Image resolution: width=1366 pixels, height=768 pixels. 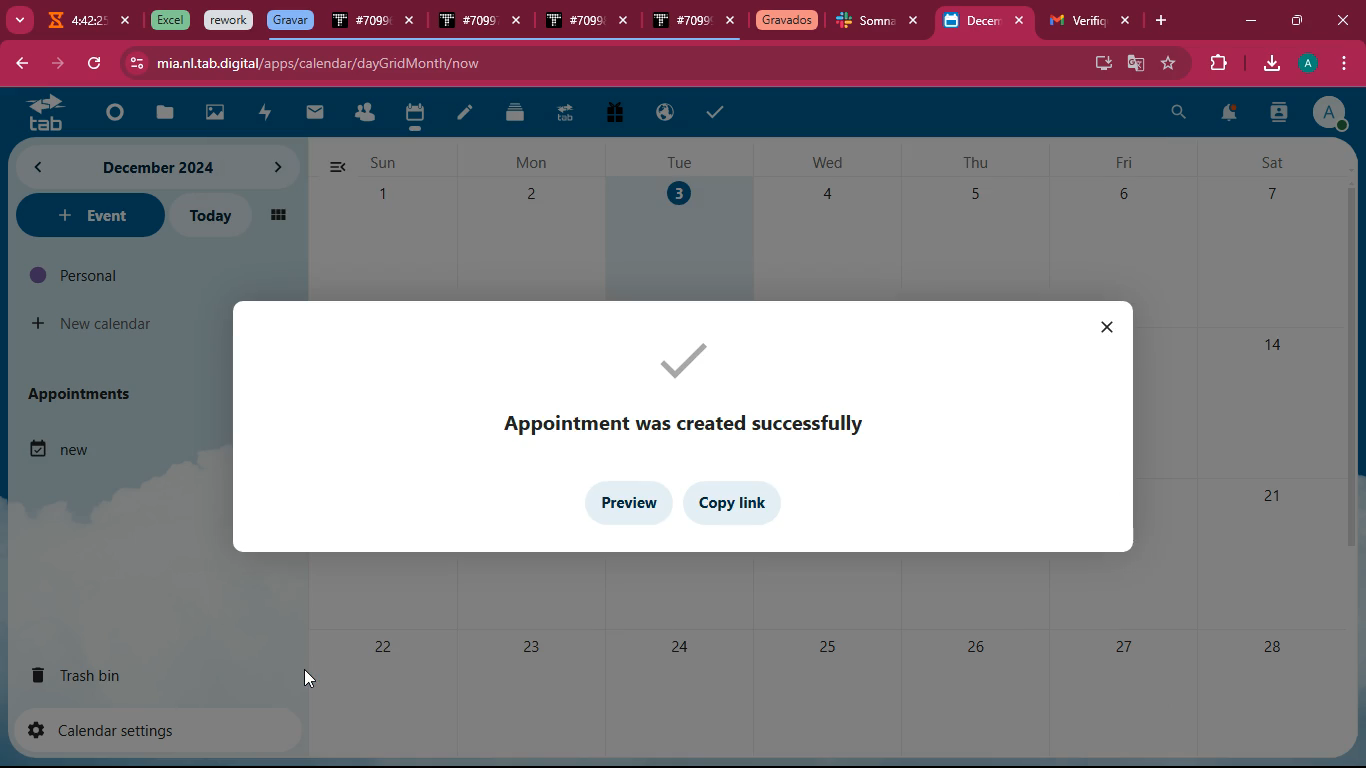 What do you see at coordinates (360, 24) in the screenshot?
I see `tab` at bounding box center [360, 24].